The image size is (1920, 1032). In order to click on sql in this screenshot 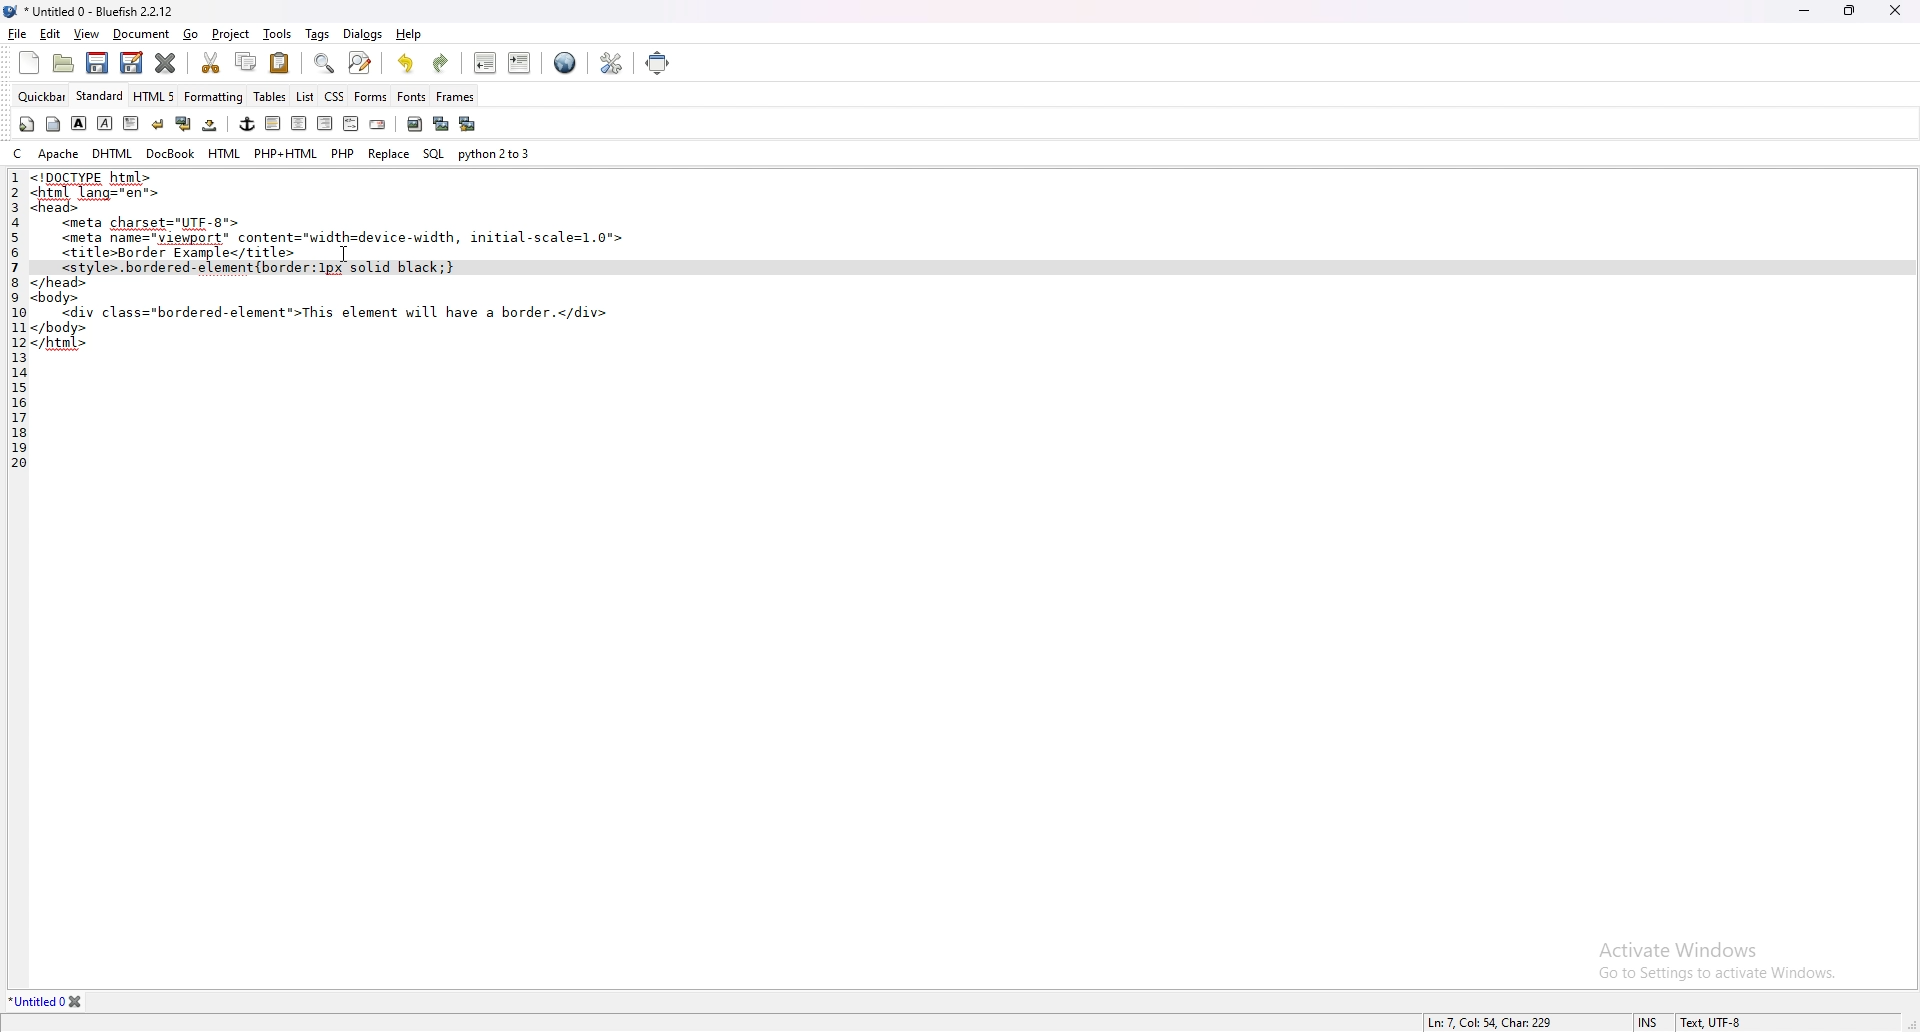, I will do `click(434, 154)`.